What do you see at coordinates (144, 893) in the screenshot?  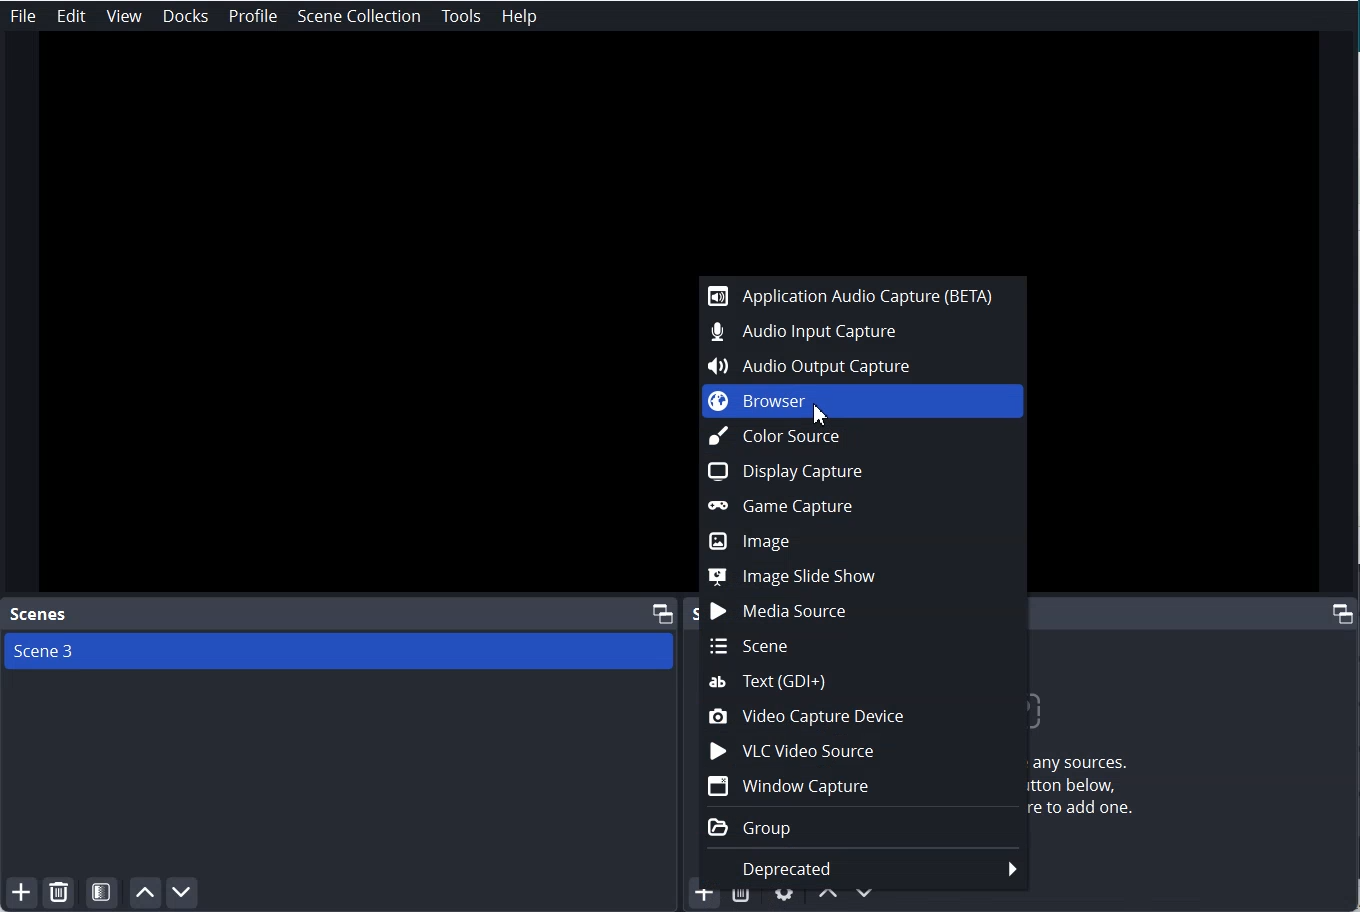 I see `Move scene up` at bounding box center [144, 893].